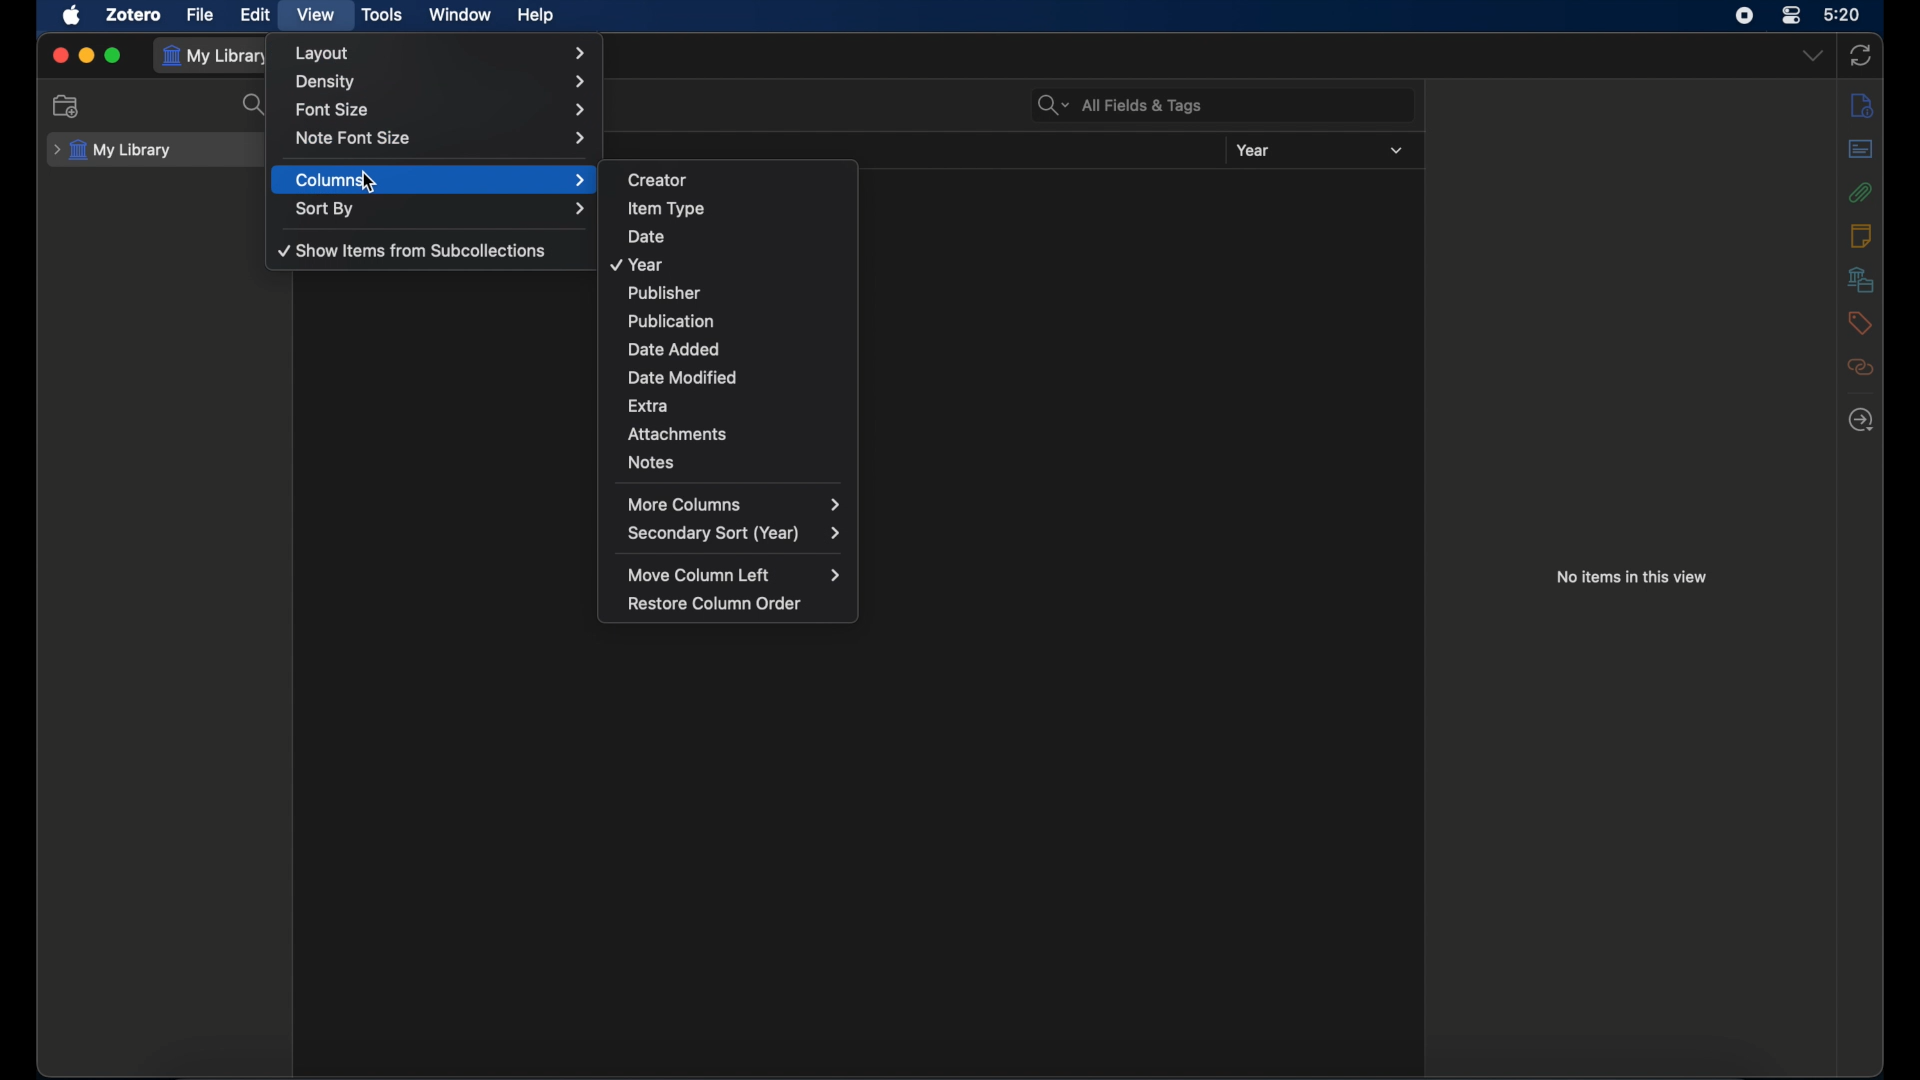  I want to click on dropdown, so click(1811, 54).